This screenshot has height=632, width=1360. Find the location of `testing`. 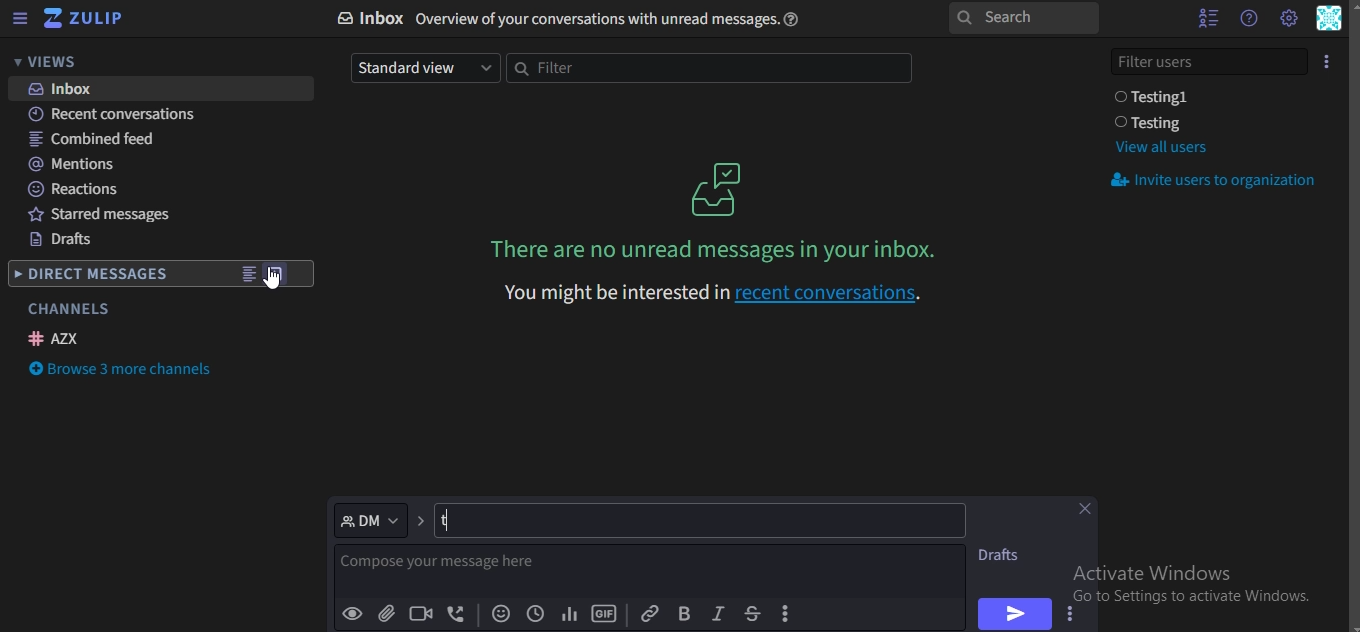

testing is located at coordinates (1153, 123).